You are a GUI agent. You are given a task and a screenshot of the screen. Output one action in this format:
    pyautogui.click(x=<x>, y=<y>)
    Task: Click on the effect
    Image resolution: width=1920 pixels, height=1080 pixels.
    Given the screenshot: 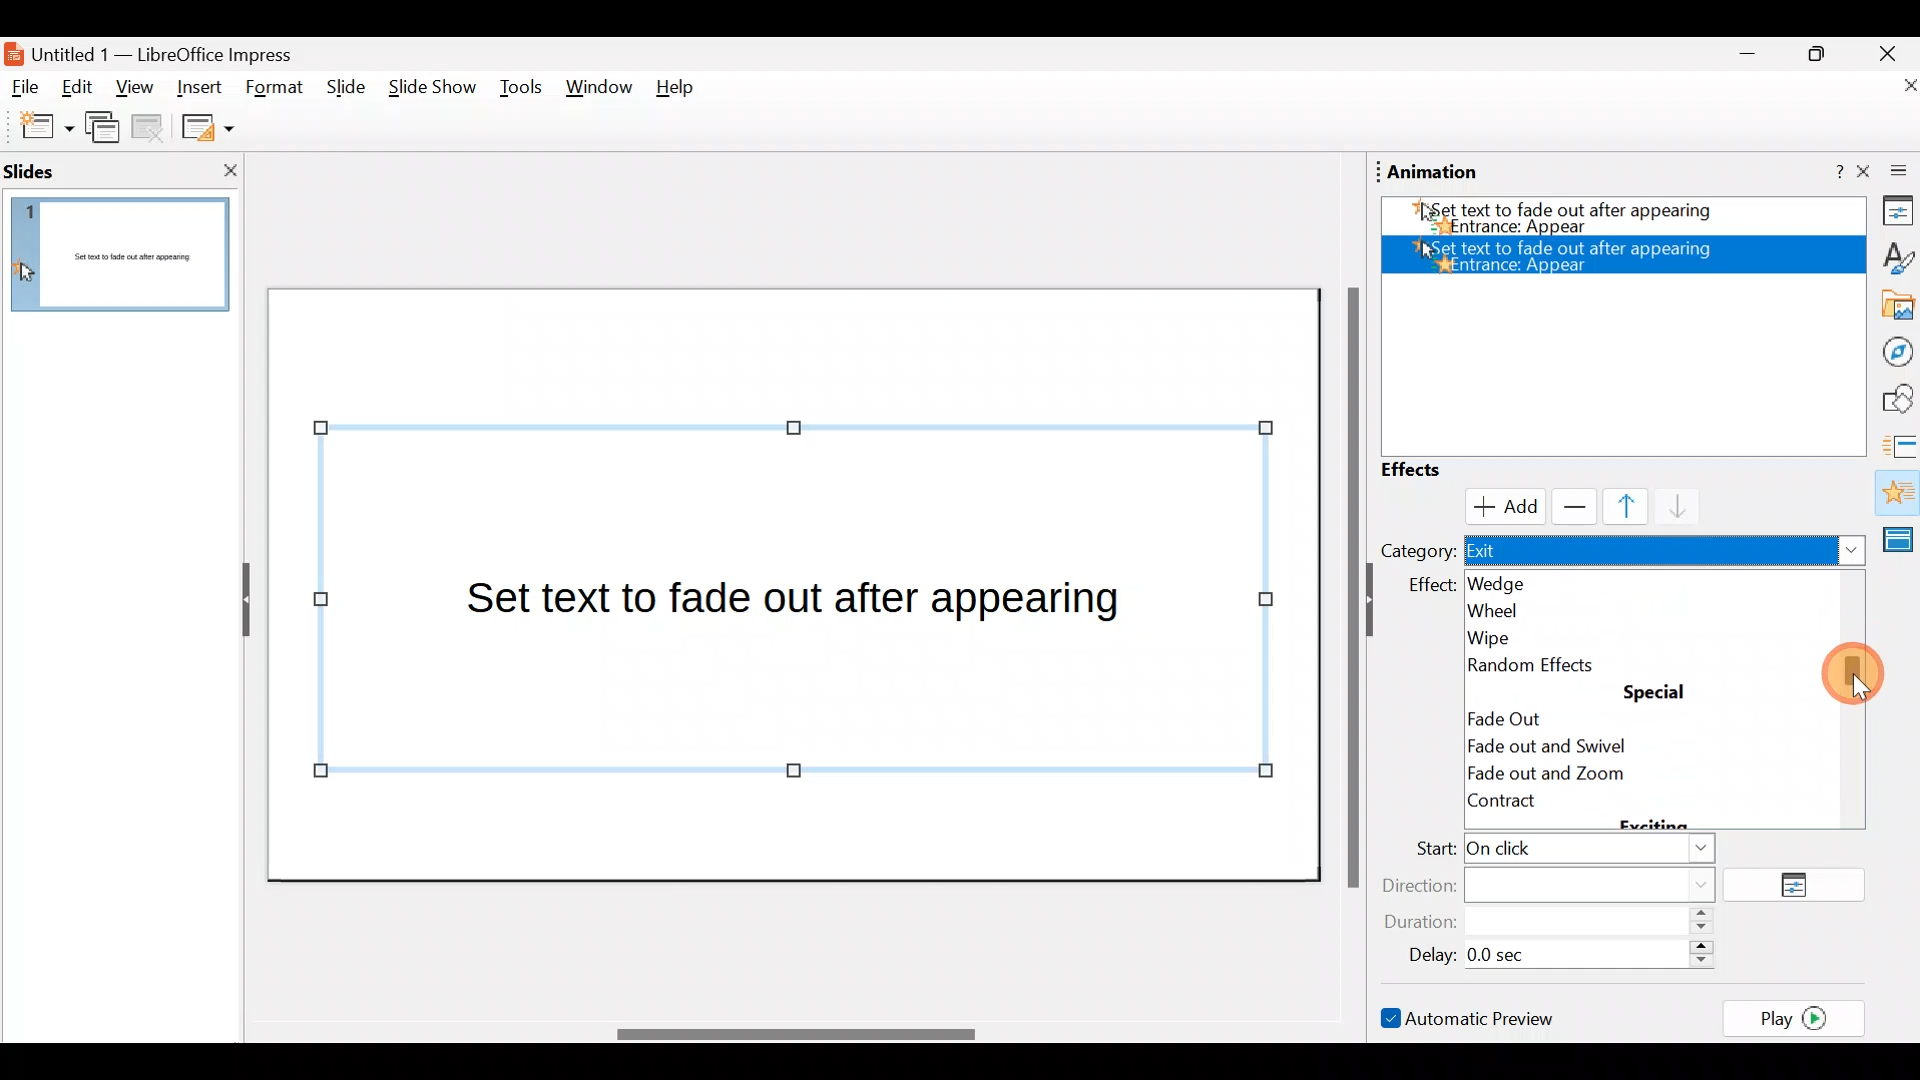 What is the action you would take?
    pyautogui.click(x=1432, y=584)
    